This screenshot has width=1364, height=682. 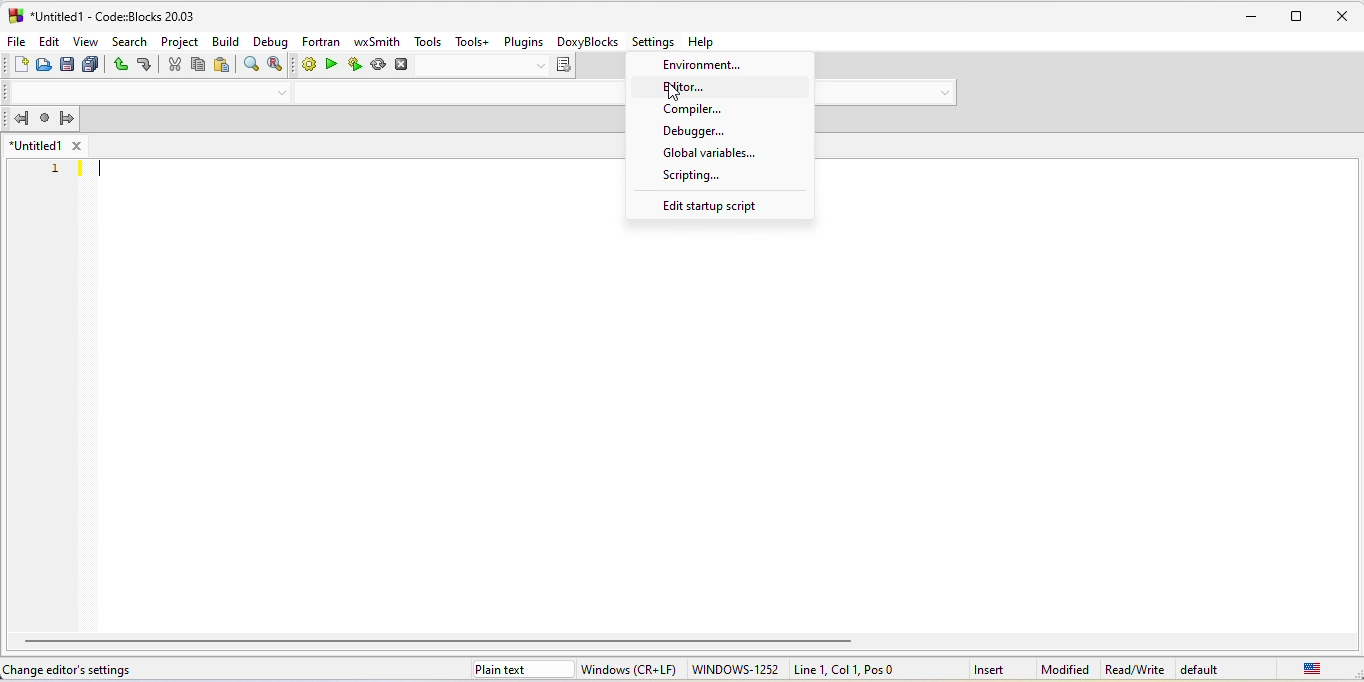 What do you see at coordinates (378, 64) in the screenshot?
I see `rebuild` at bounding box center [378, 64].